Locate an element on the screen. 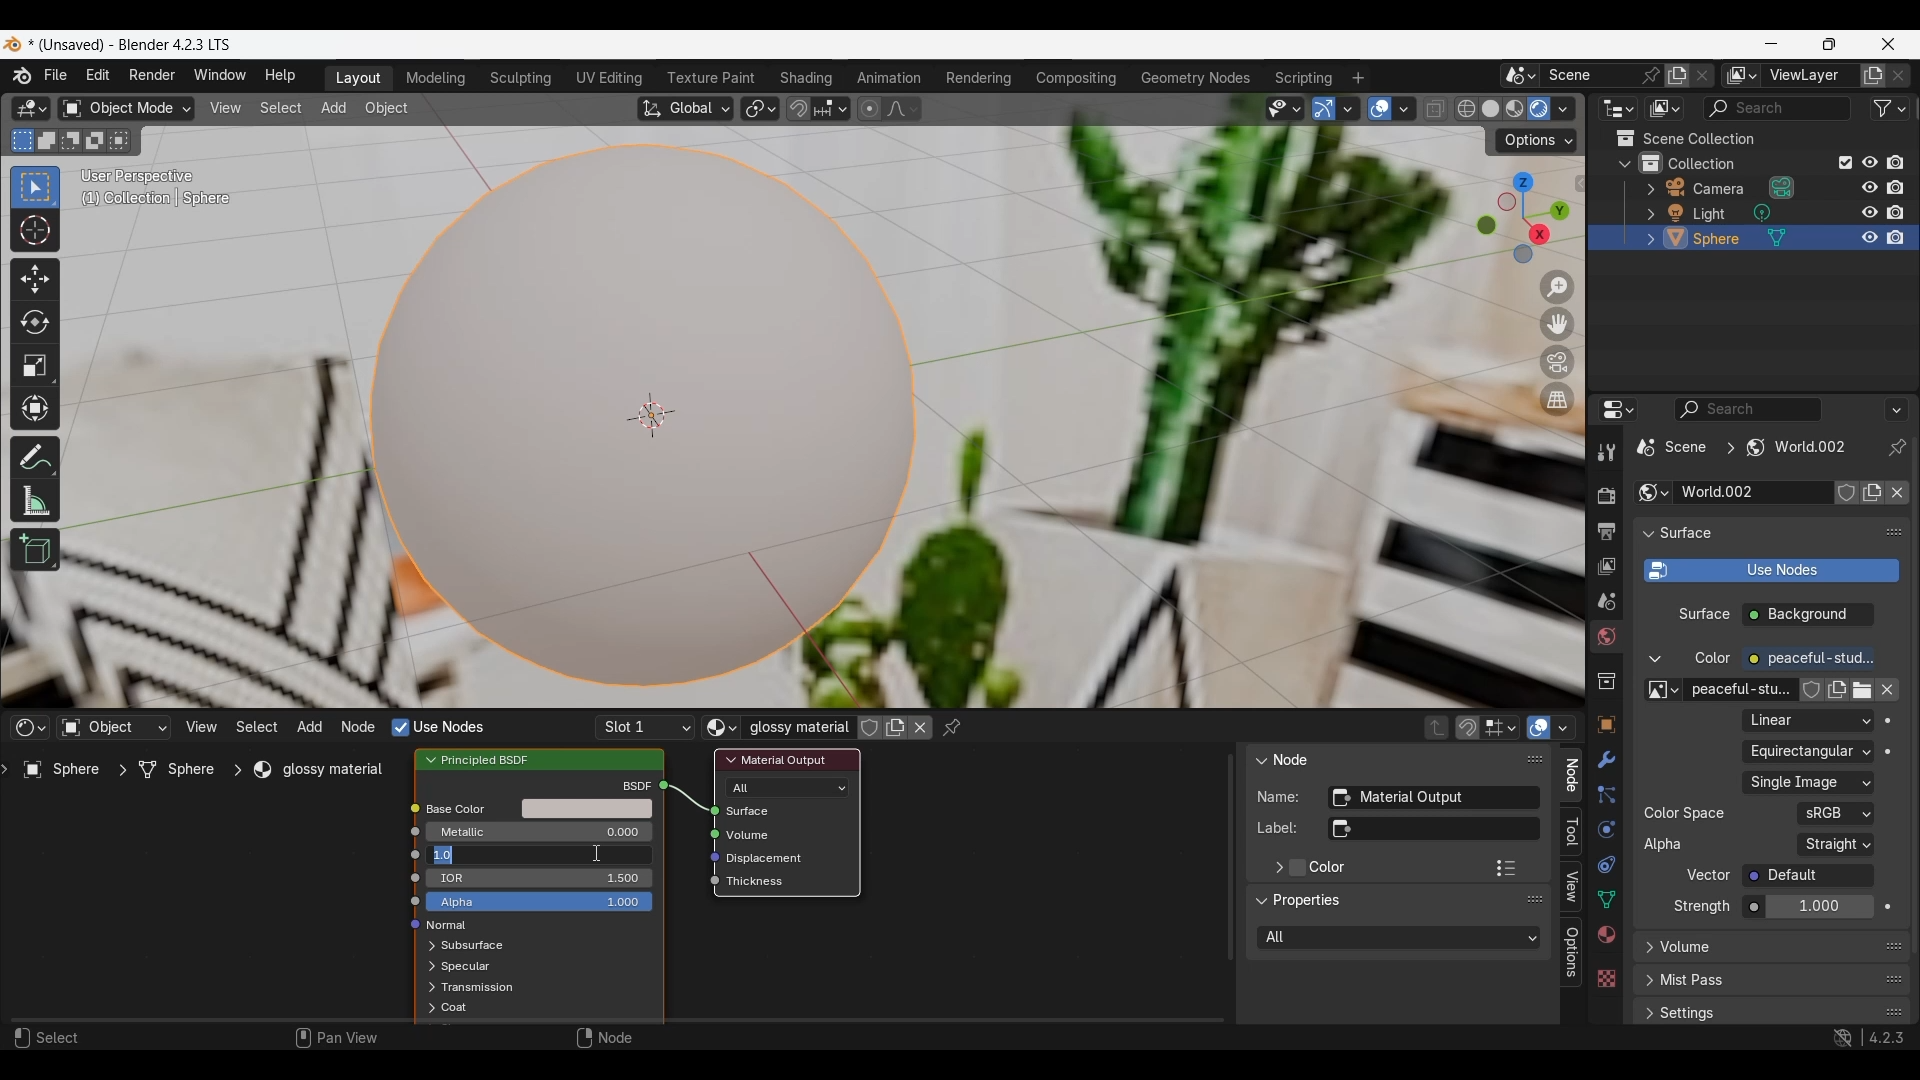  respectively hide in viewport is located at coordinates (1865, 214).